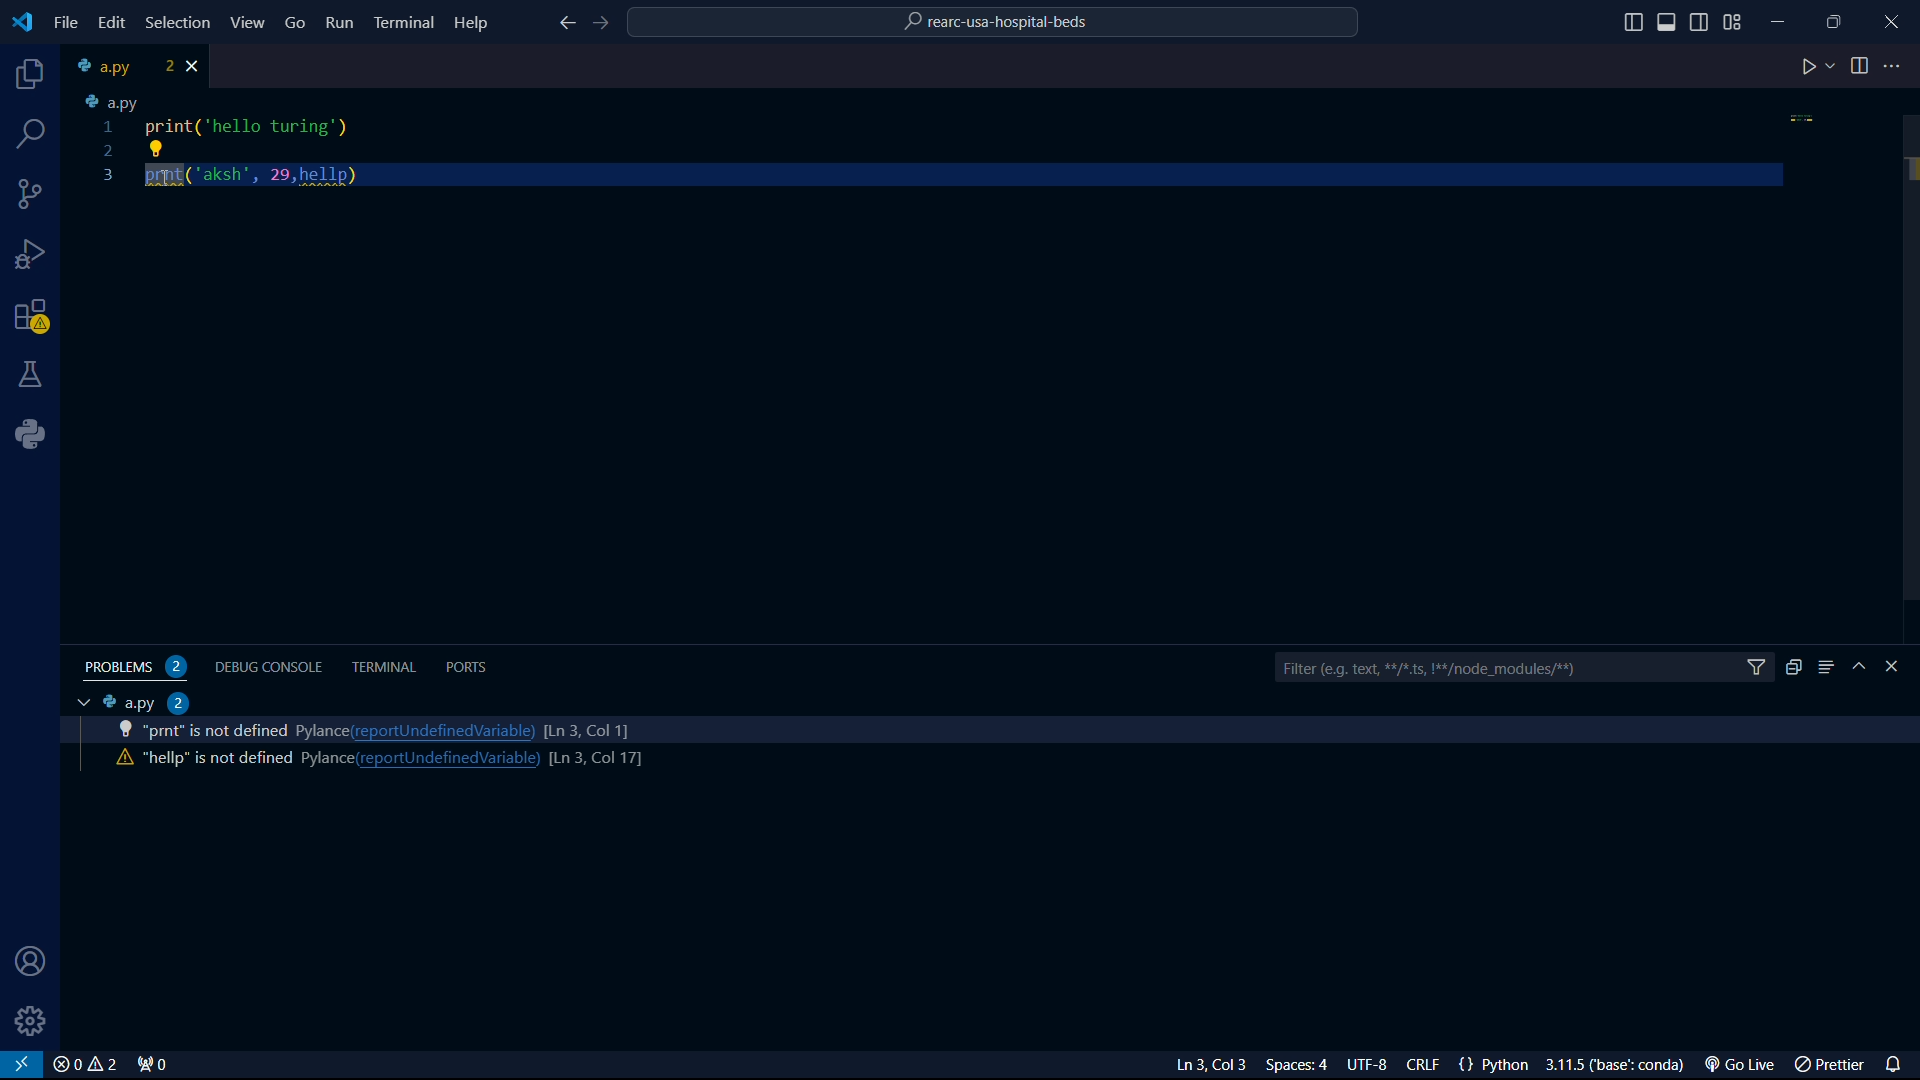 The image size is (1920, 1080). What do you see at coordinates (1633, 23) in the screenshot?
I see `toggle sidebar` at bounding box center [1633, 23].